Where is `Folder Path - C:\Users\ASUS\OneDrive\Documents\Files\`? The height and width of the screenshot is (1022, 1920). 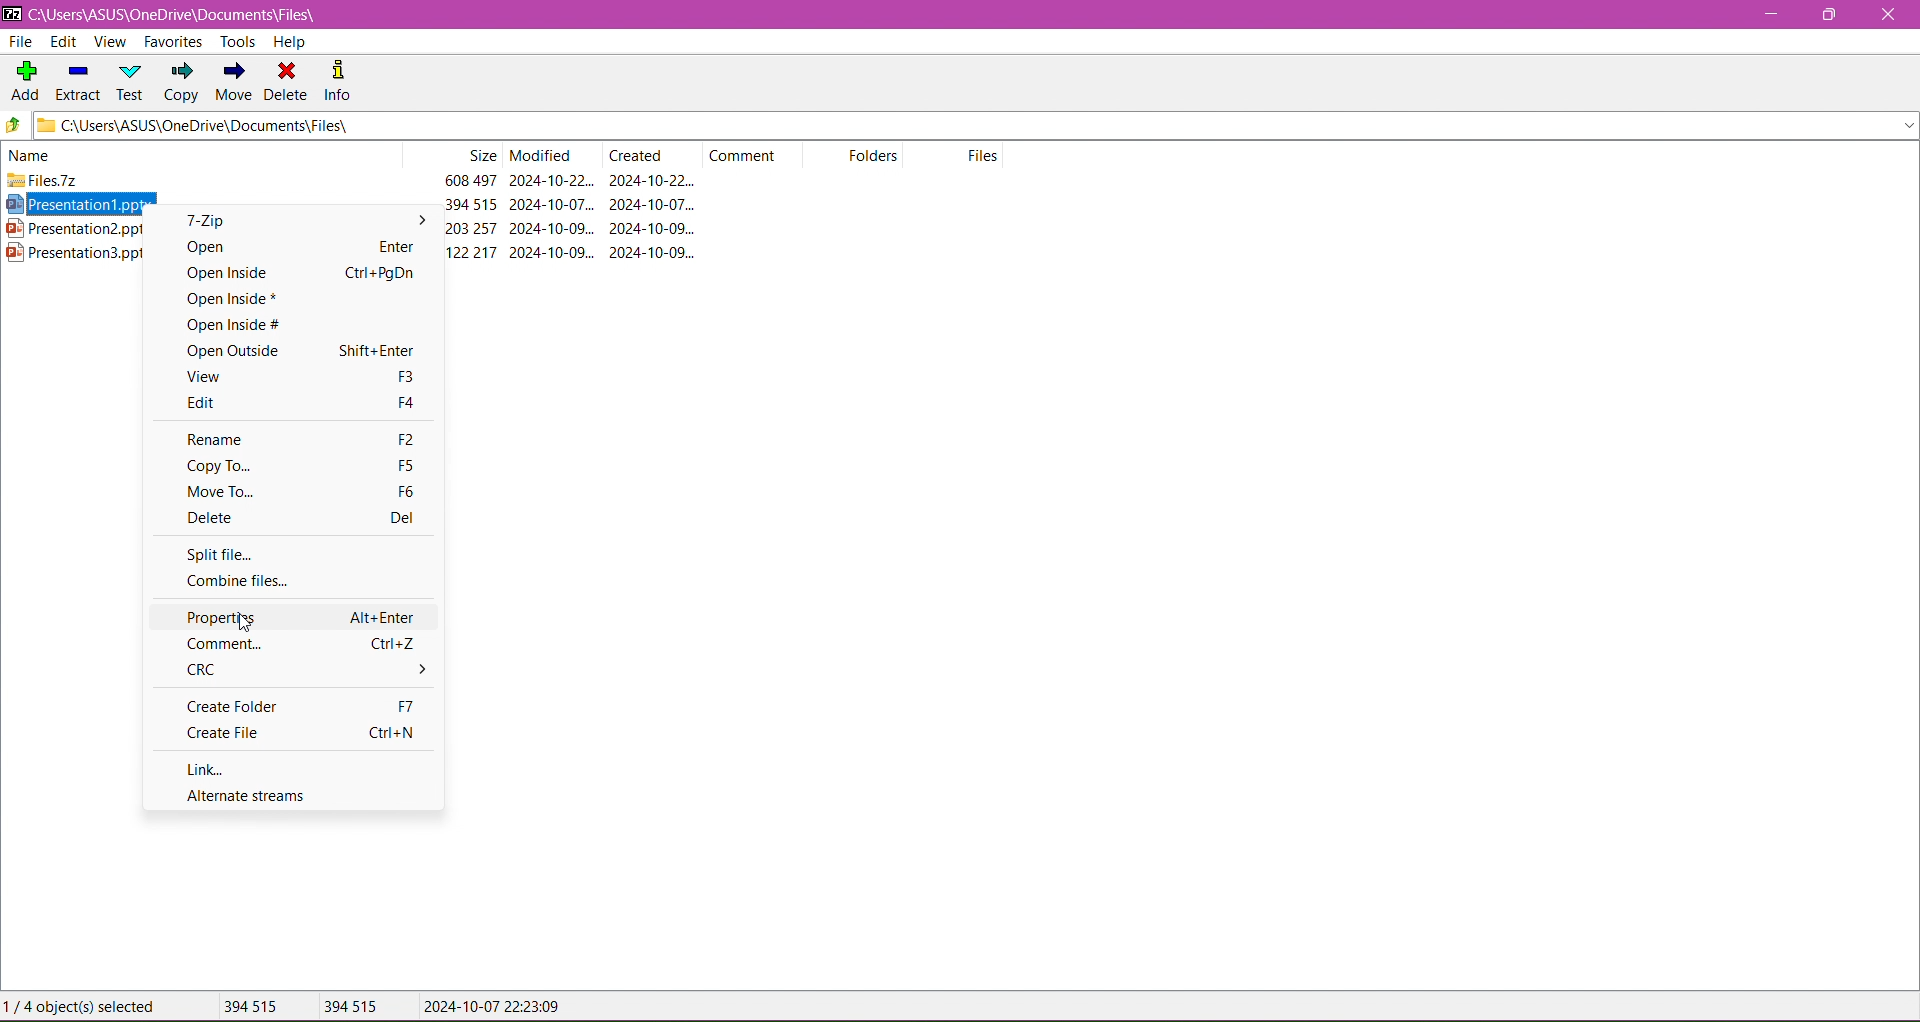
Folder Path - C:\Users\ASUS\OneDrive\Documents\Files\ is located at coordinates (182, 12).